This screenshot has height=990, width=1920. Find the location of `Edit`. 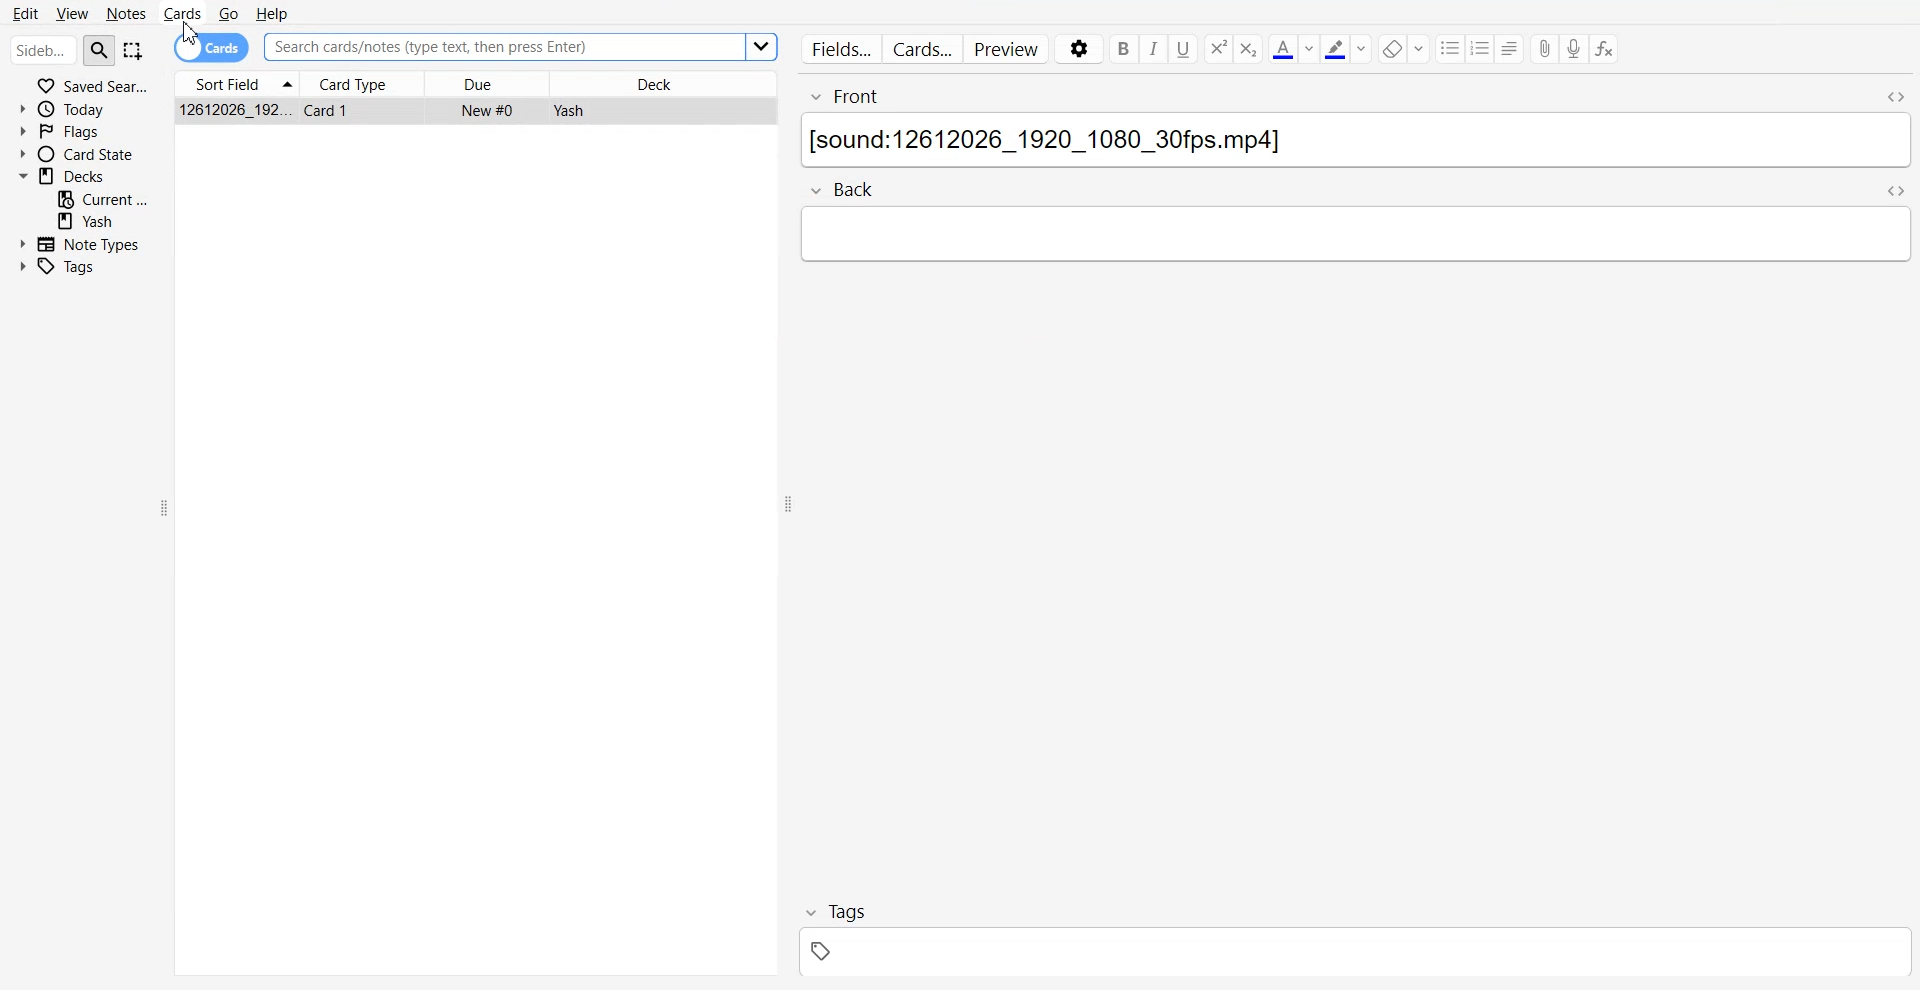

Edit is located at coordinates (26, 11).